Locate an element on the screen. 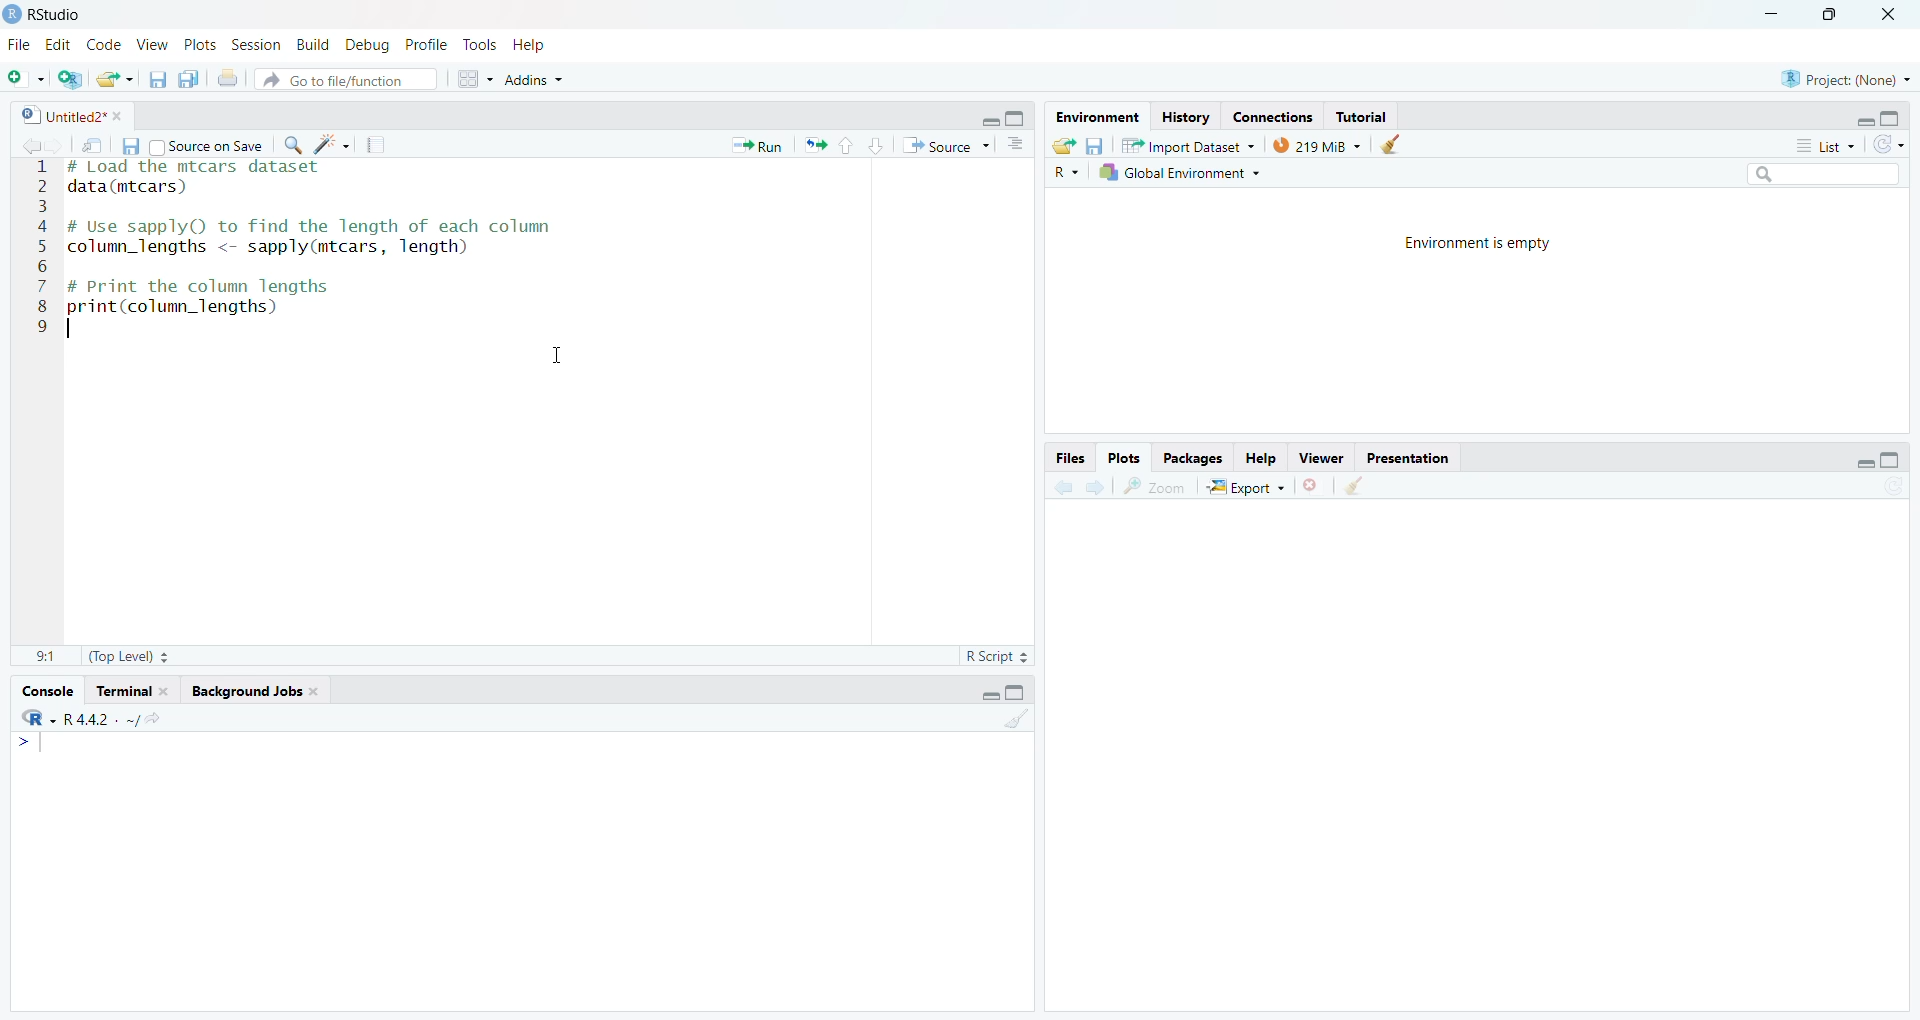 The height and width of the screenshot is (1020, 1920). Tutorial is located at coordinates (1360, 116).